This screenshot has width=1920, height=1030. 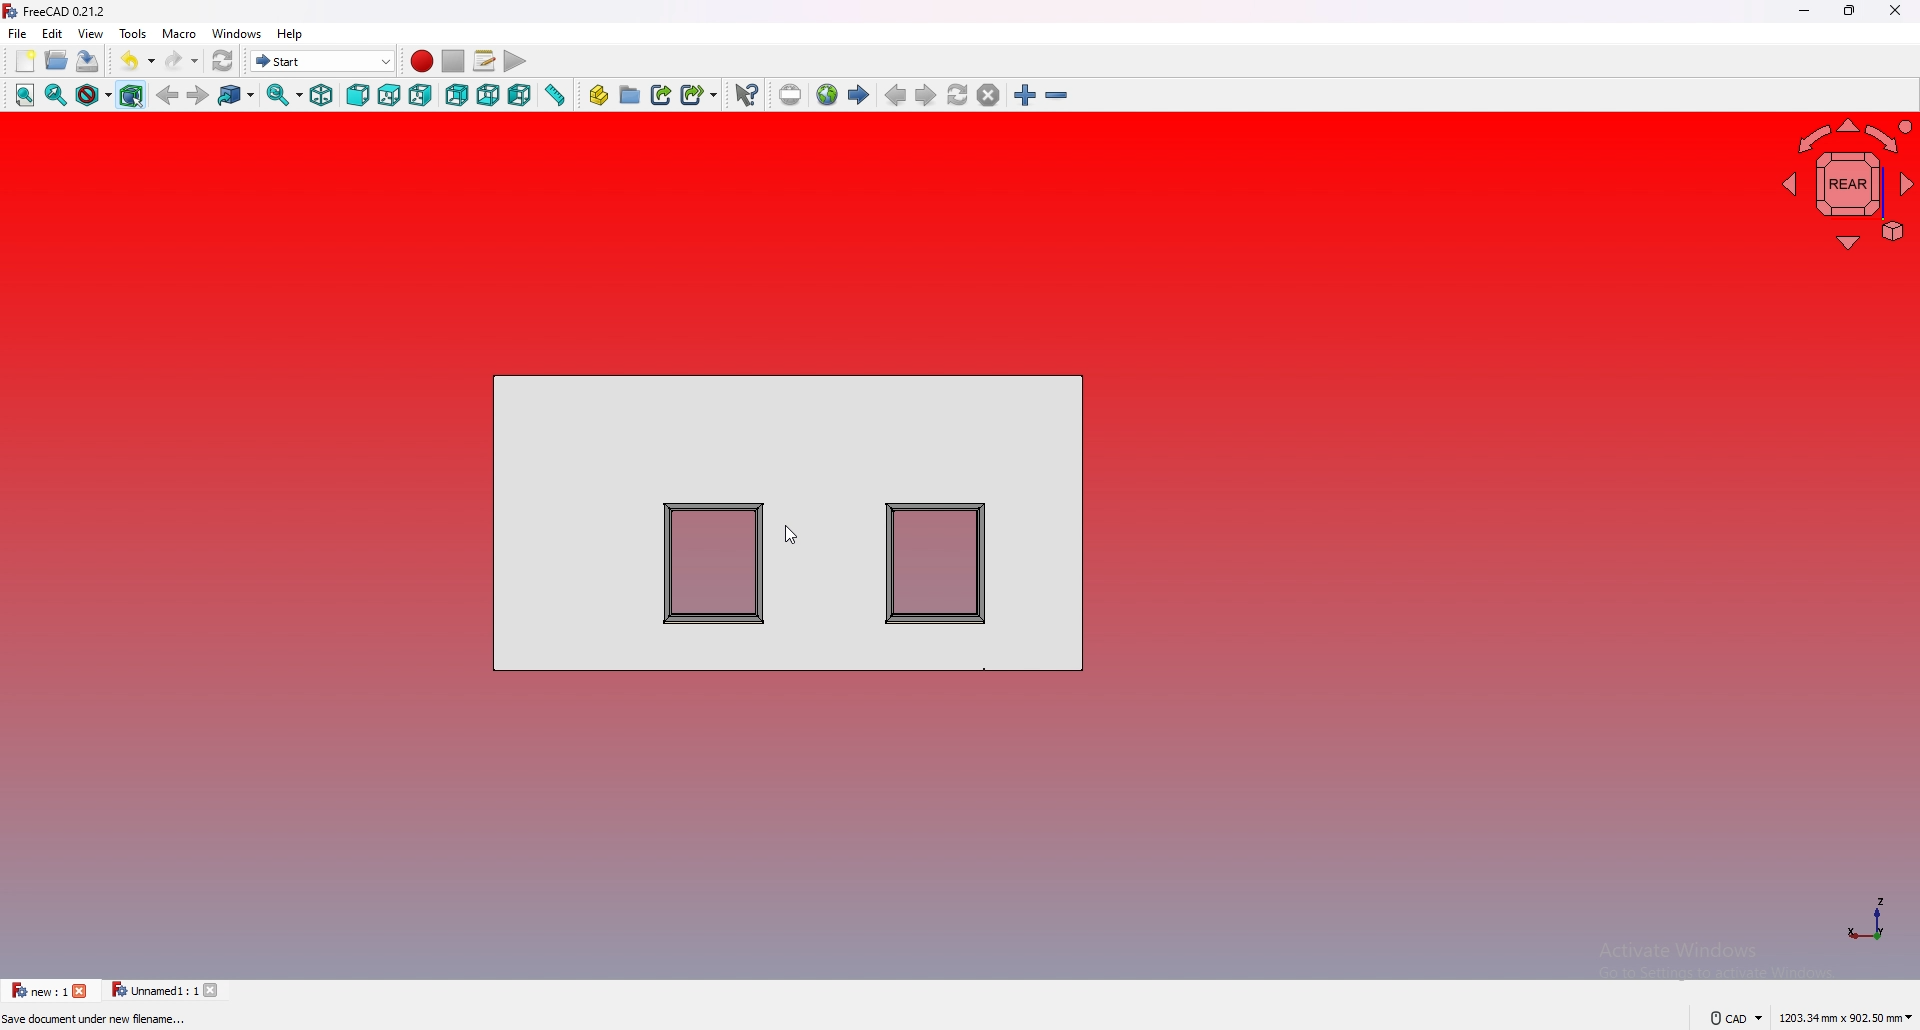 I want to click on left, so click(x=520, y=96).